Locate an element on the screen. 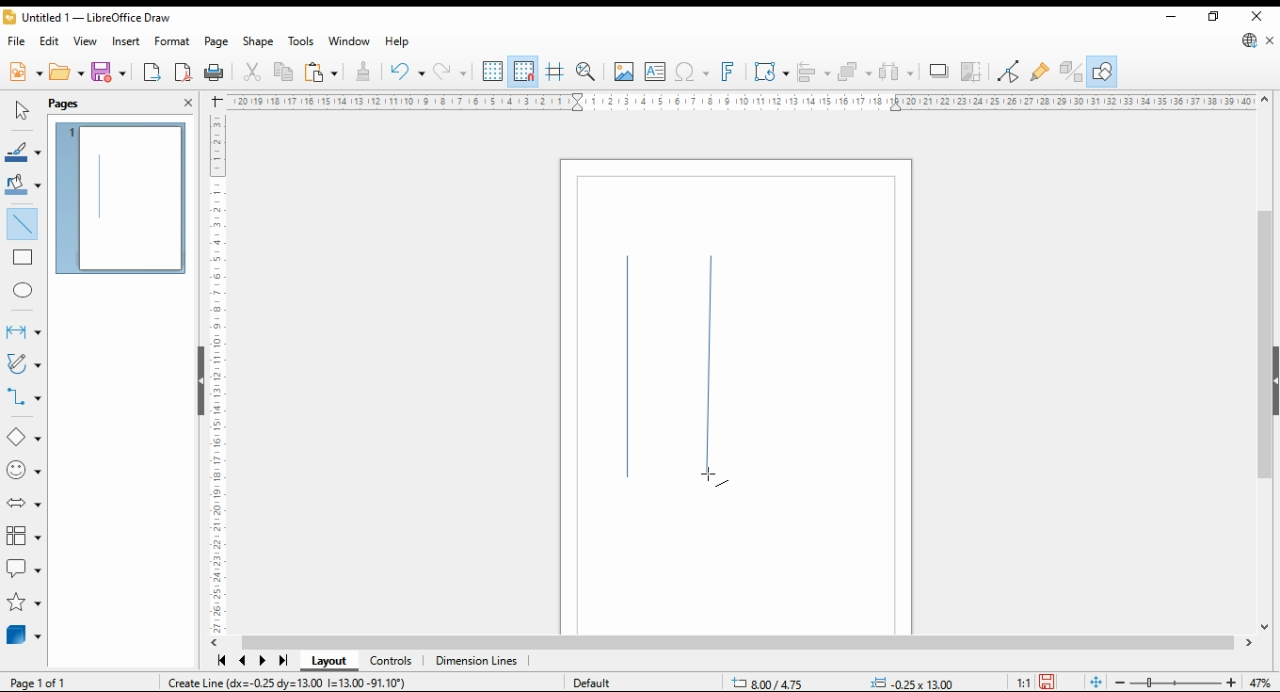  Untitled 1 - LibreOffice Draw is located at coordinates (86, 19).